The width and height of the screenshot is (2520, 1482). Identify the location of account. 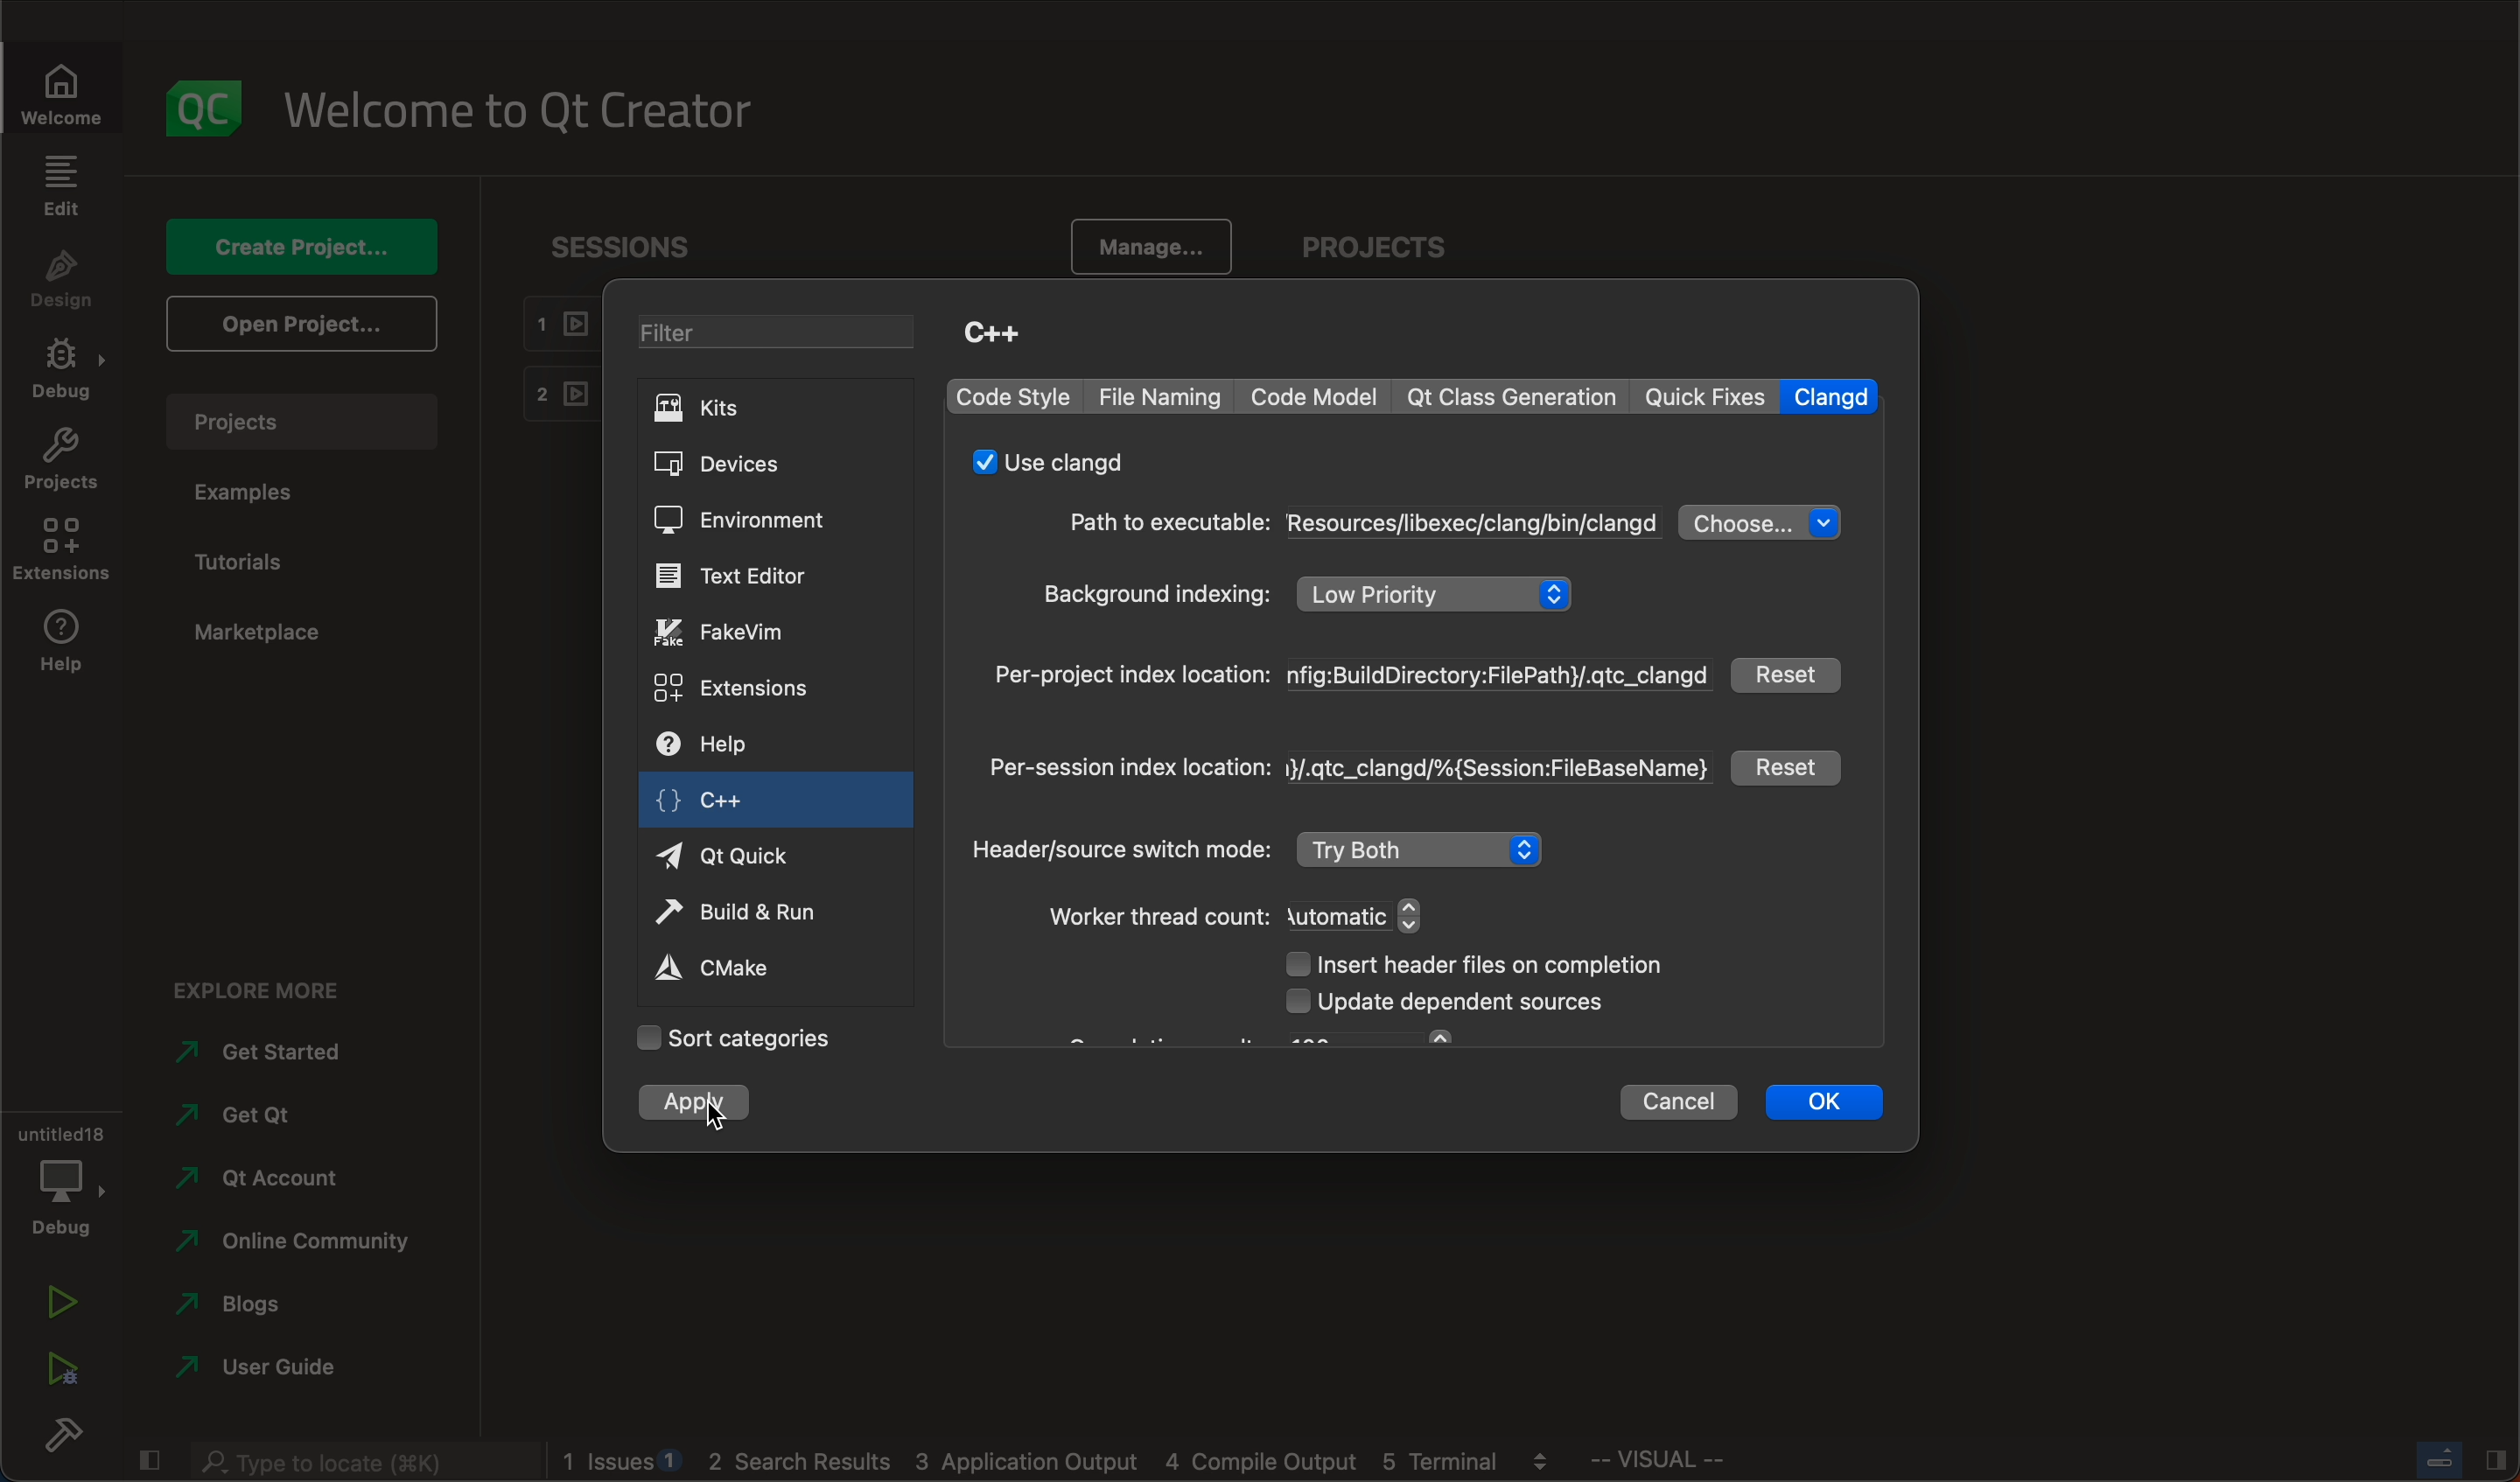
(270, 1177).